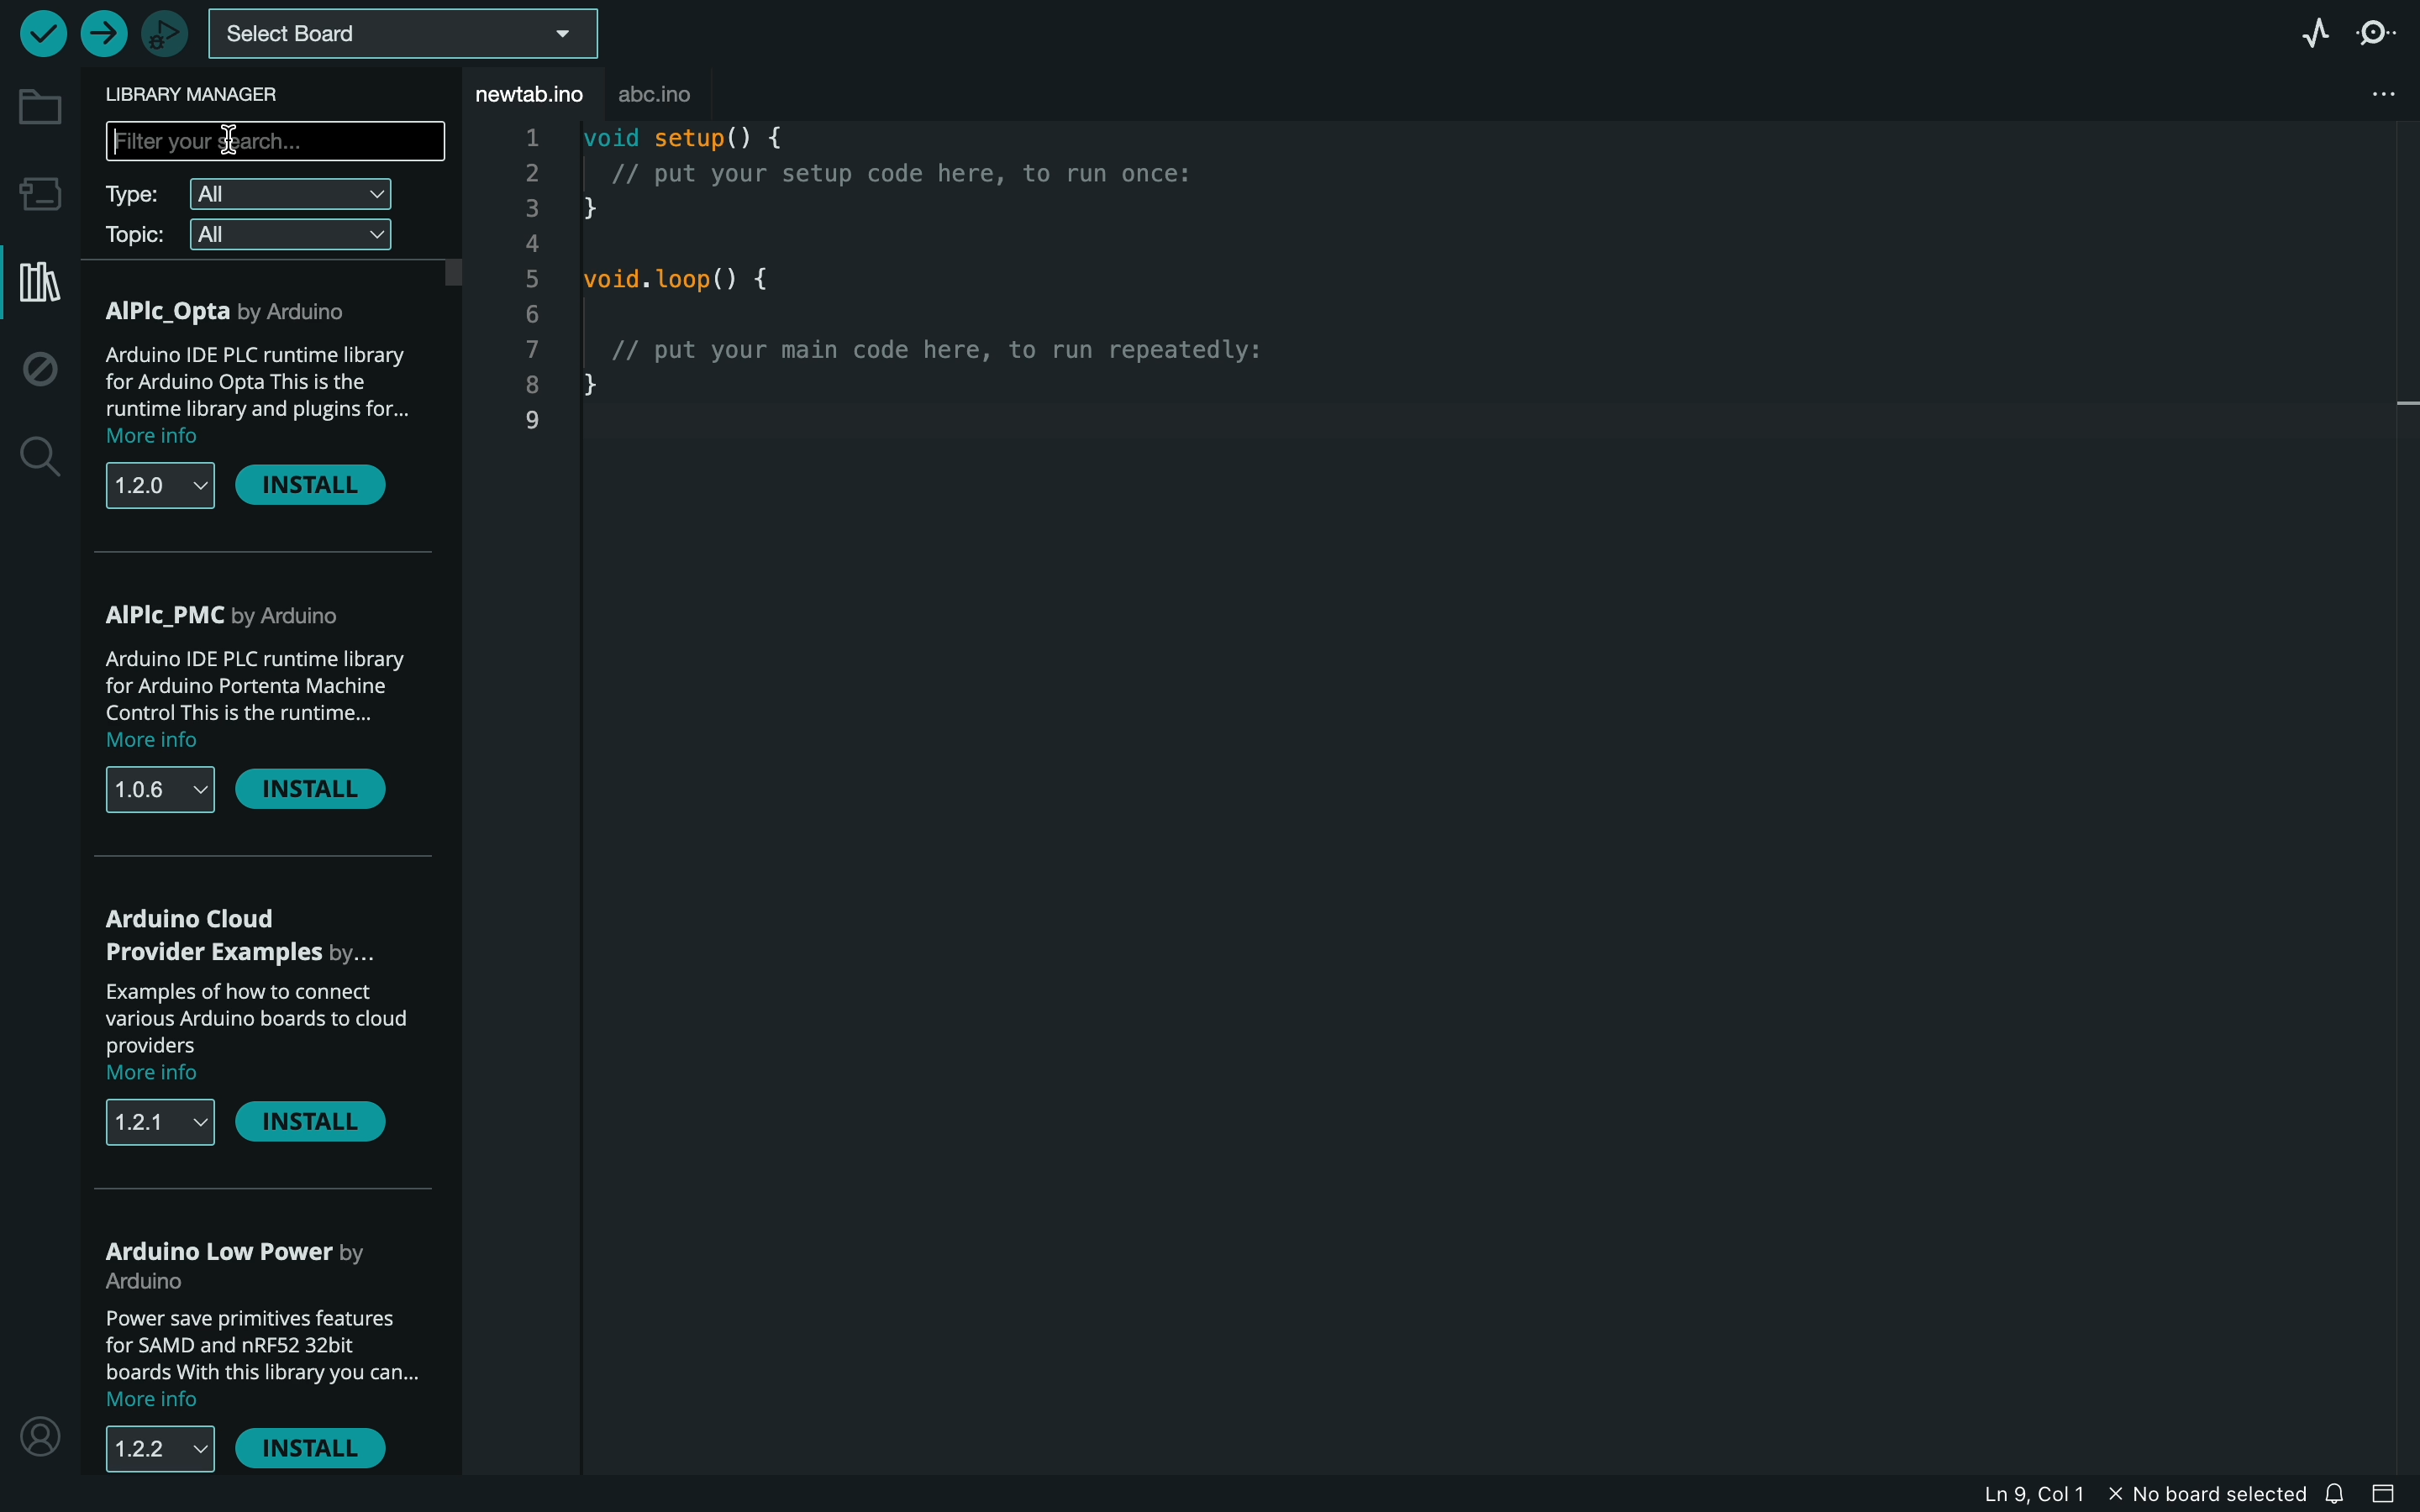 The width and height of the screenshot is (2420, 1512). I want to click on upload, so click(103, 33).